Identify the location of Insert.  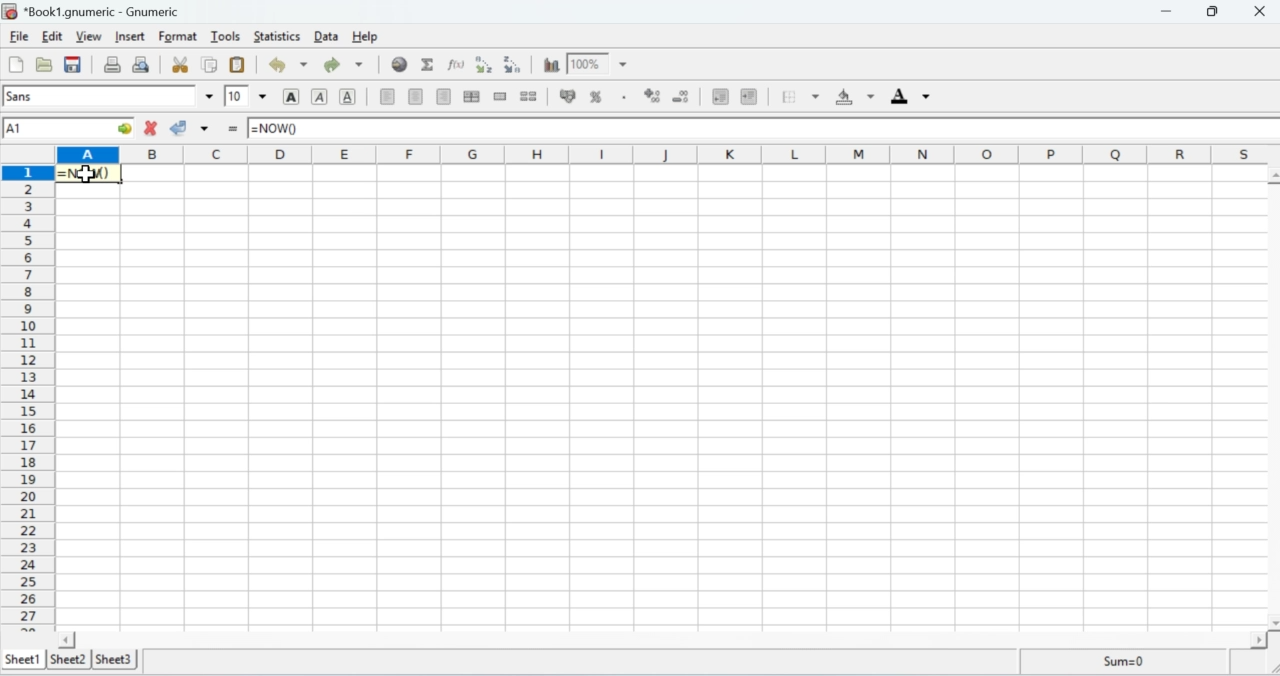
(131, 38).